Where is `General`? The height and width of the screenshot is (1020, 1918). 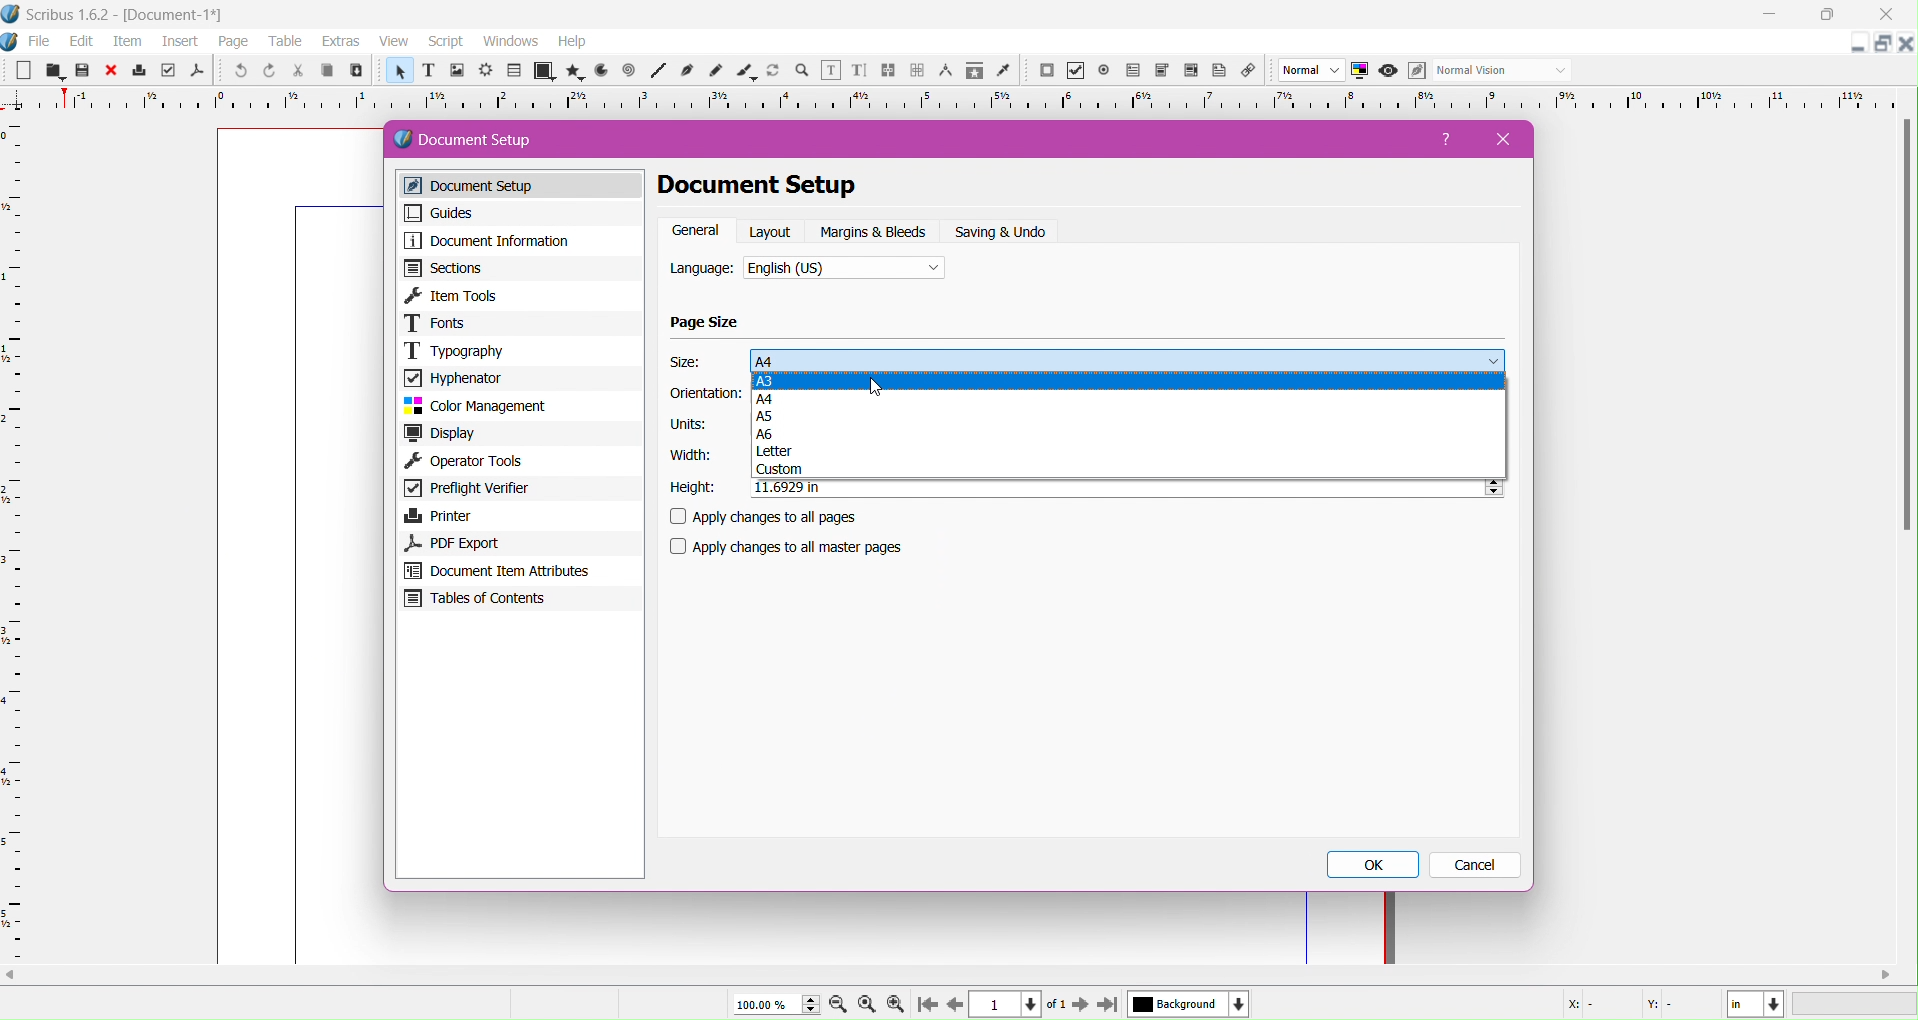
General is located at coordinates (696, 231).